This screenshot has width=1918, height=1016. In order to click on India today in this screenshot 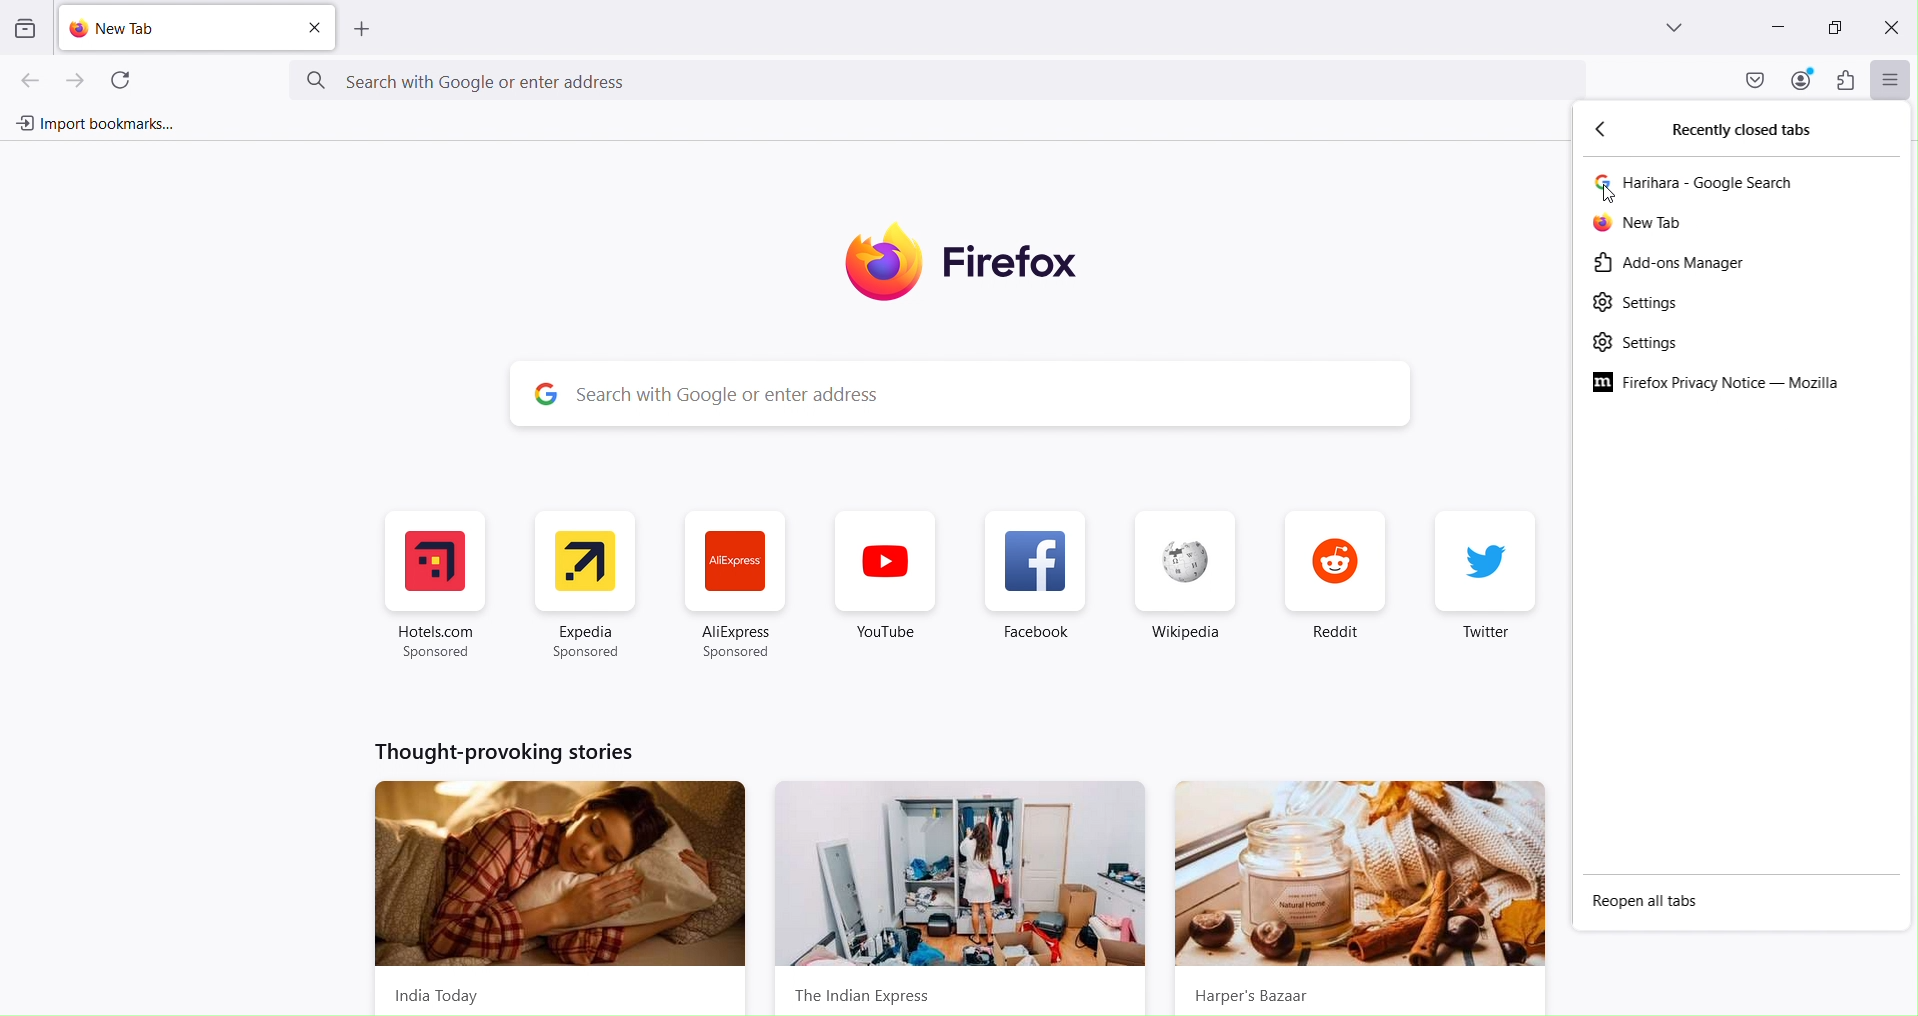, I will do `click(556, 894)`.